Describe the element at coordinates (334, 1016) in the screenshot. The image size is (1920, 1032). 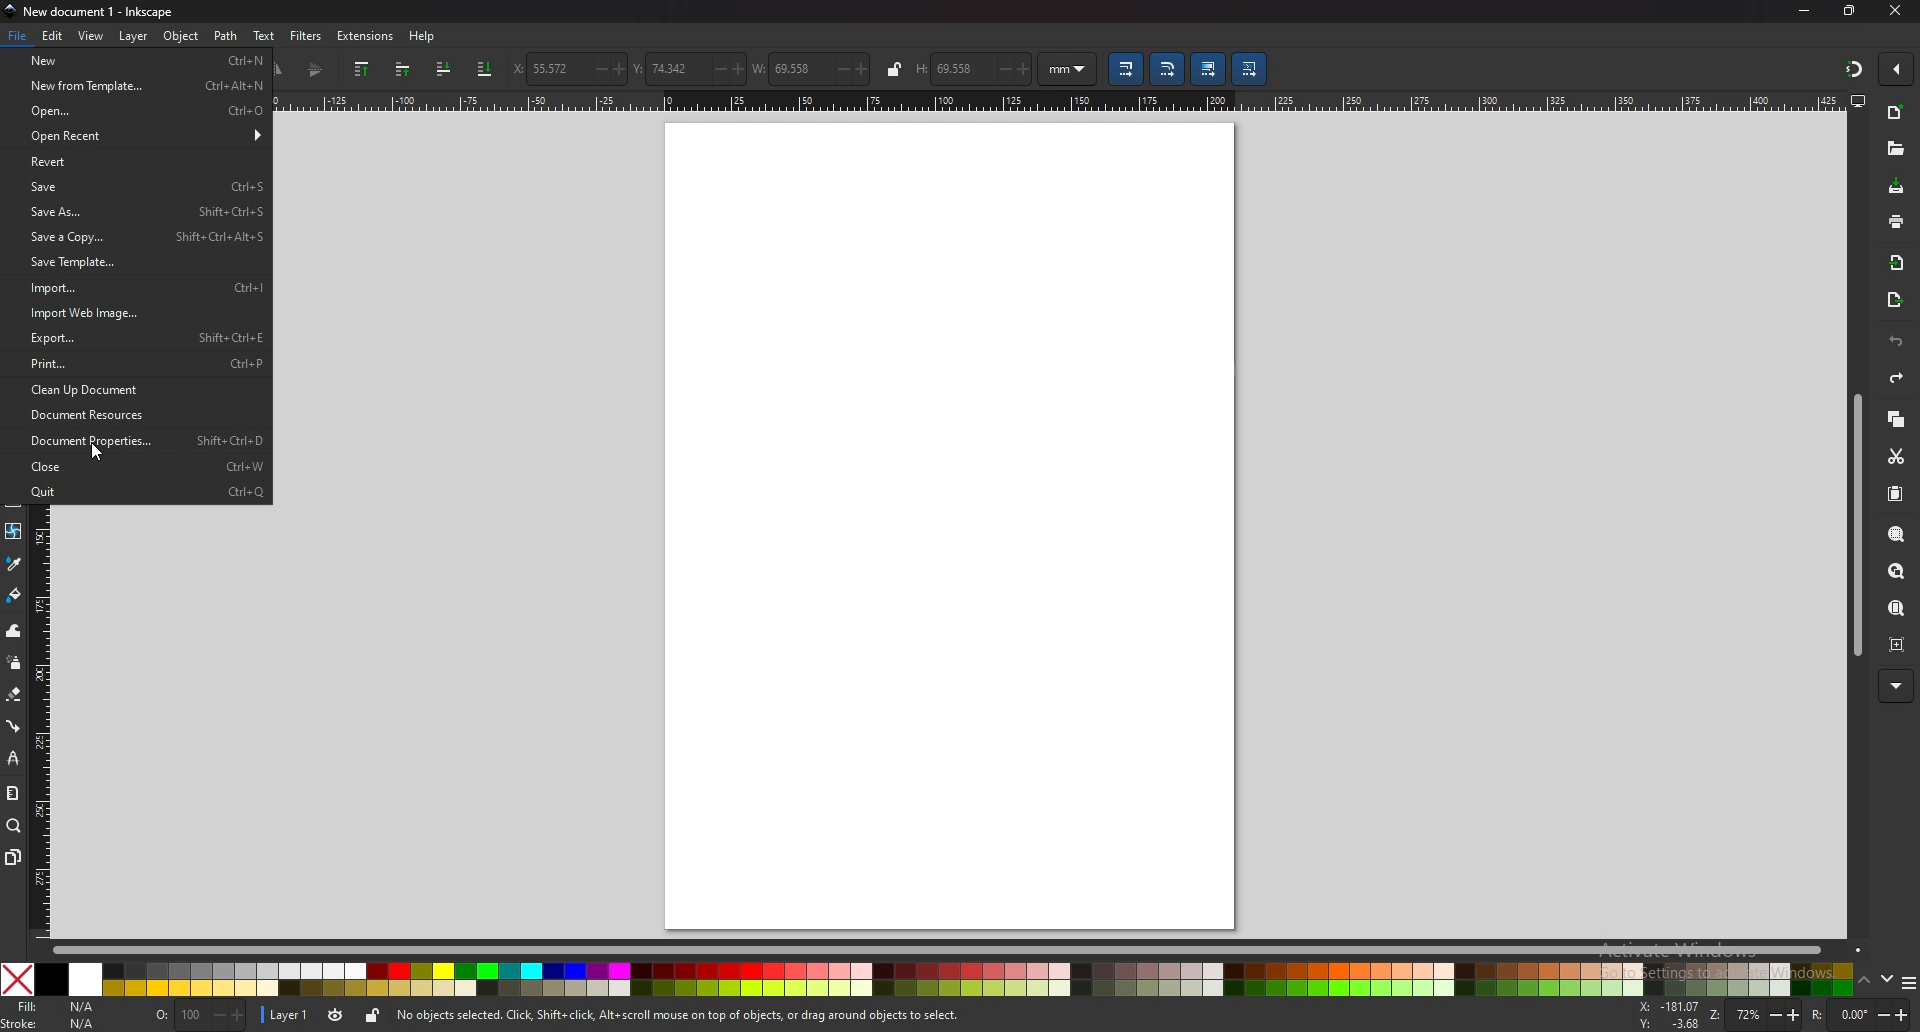
I see `current layer visibility` at that location.